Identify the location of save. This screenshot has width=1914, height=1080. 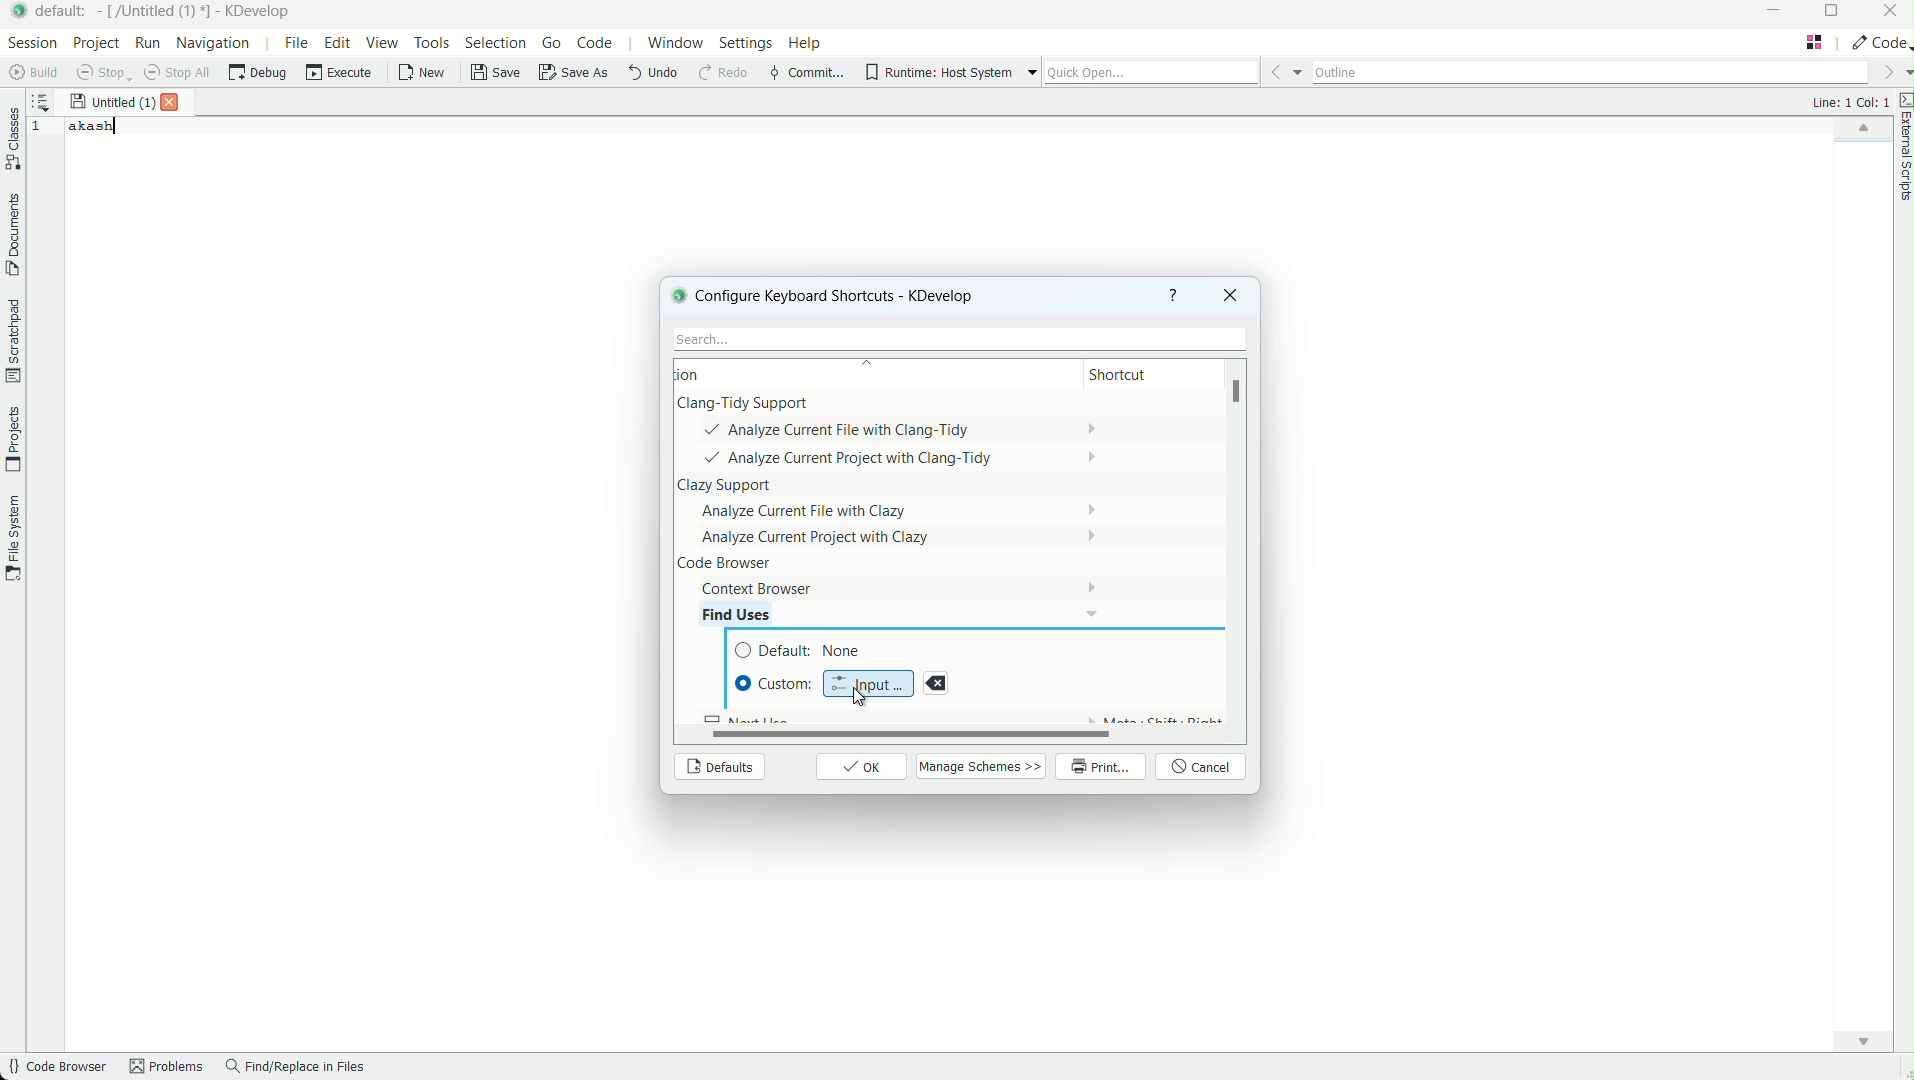
(497, 73).